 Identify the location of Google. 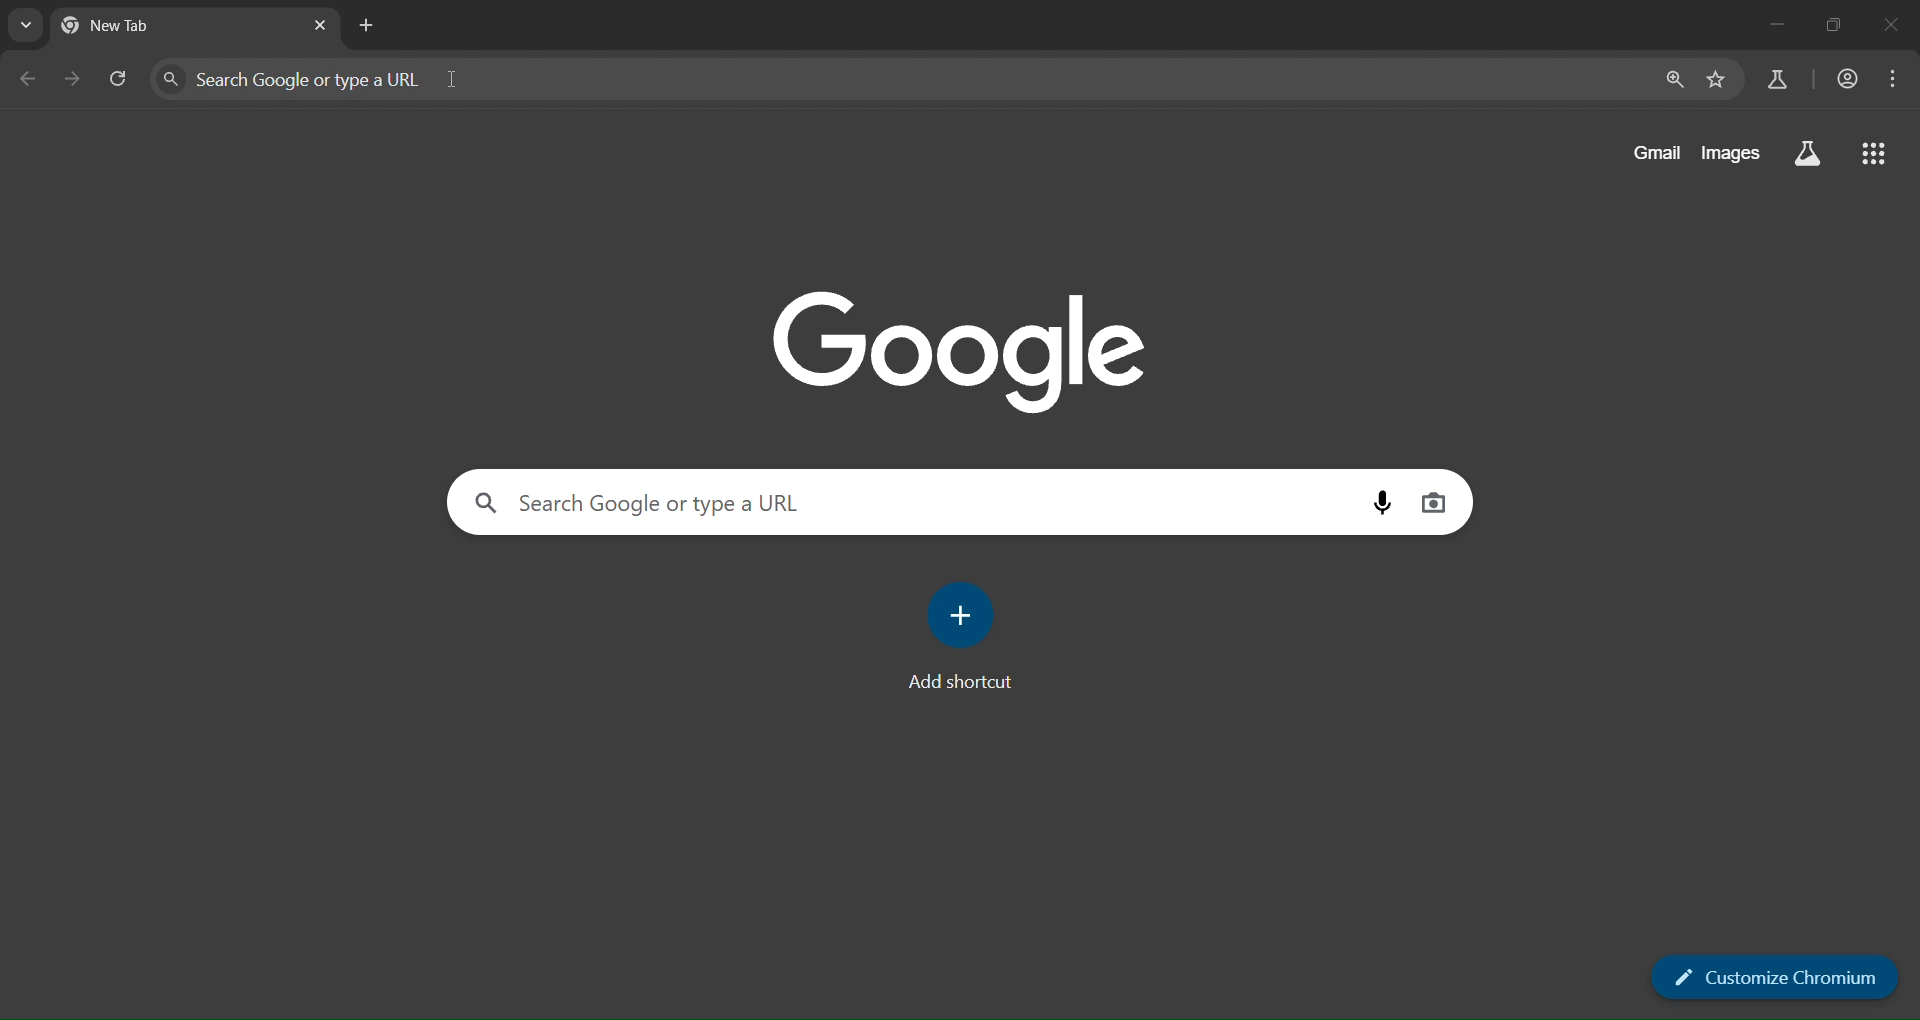
(964, 347).